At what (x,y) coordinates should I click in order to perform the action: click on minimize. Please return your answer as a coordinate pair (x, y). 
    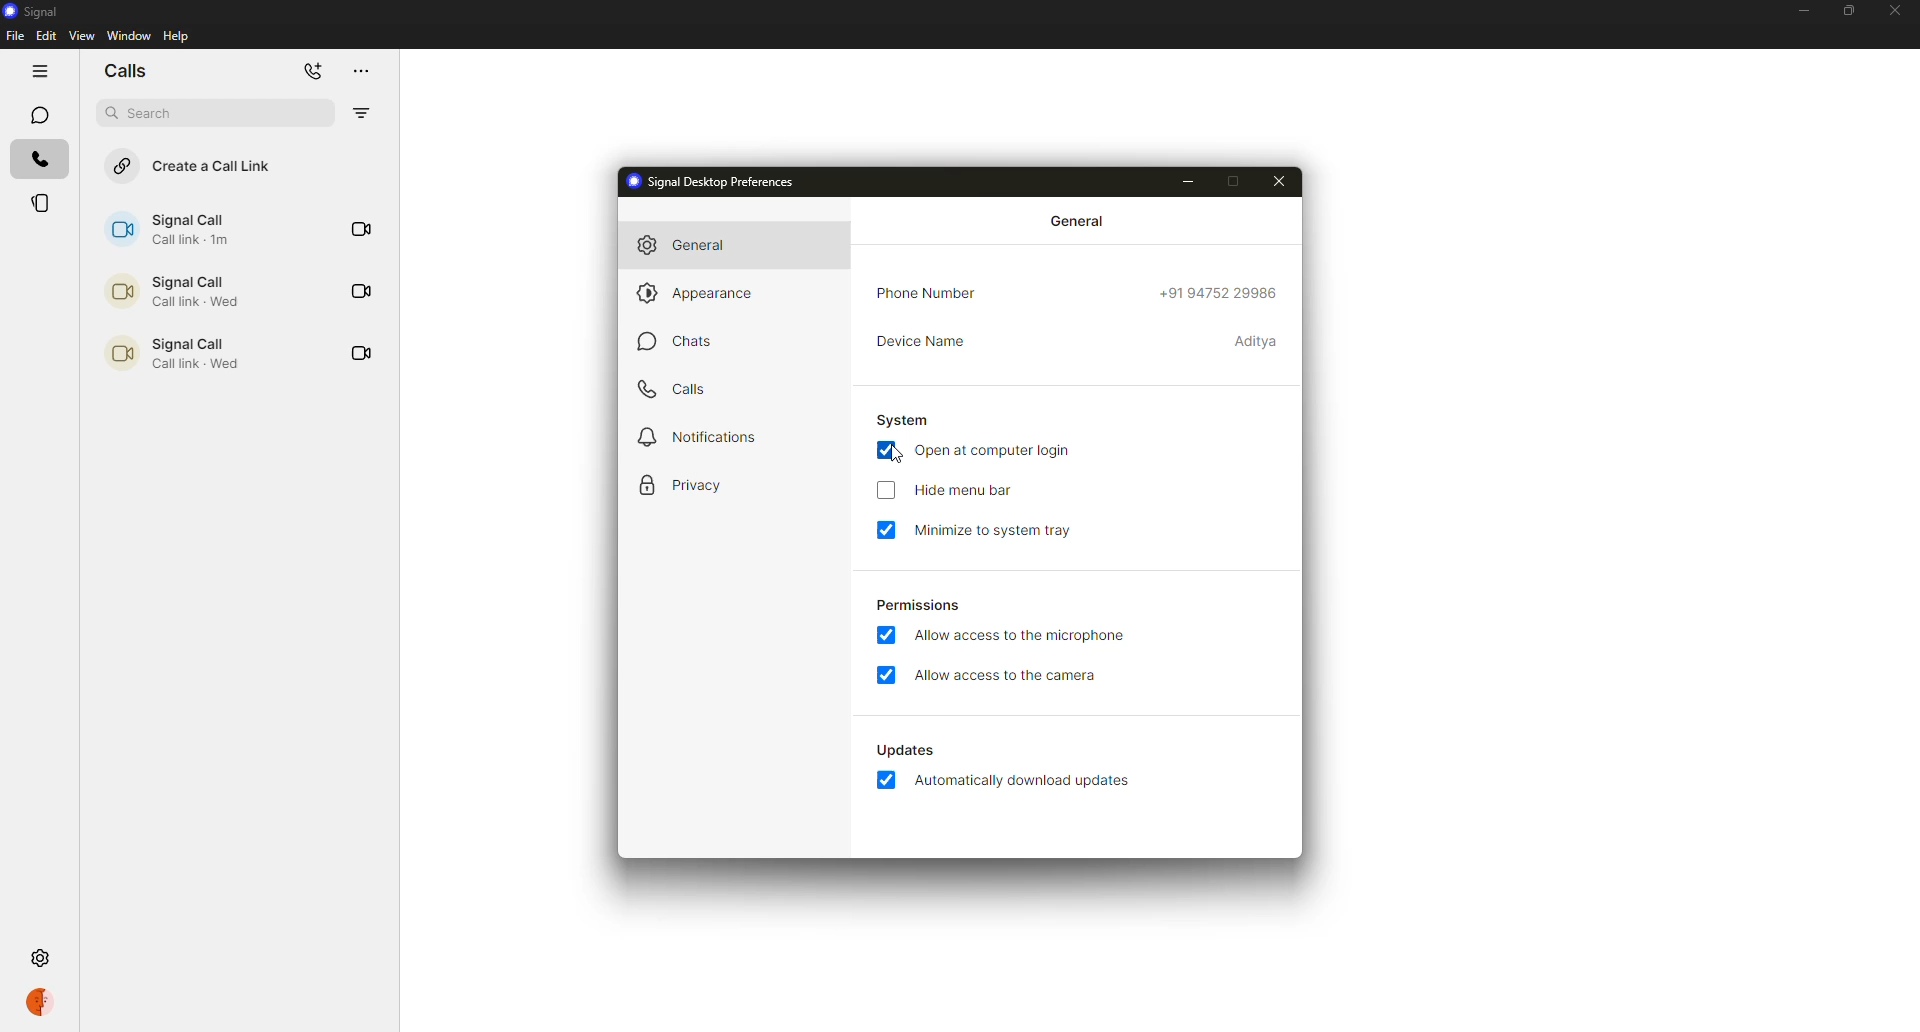
    Looking at the image, I should click on (1802, 13).